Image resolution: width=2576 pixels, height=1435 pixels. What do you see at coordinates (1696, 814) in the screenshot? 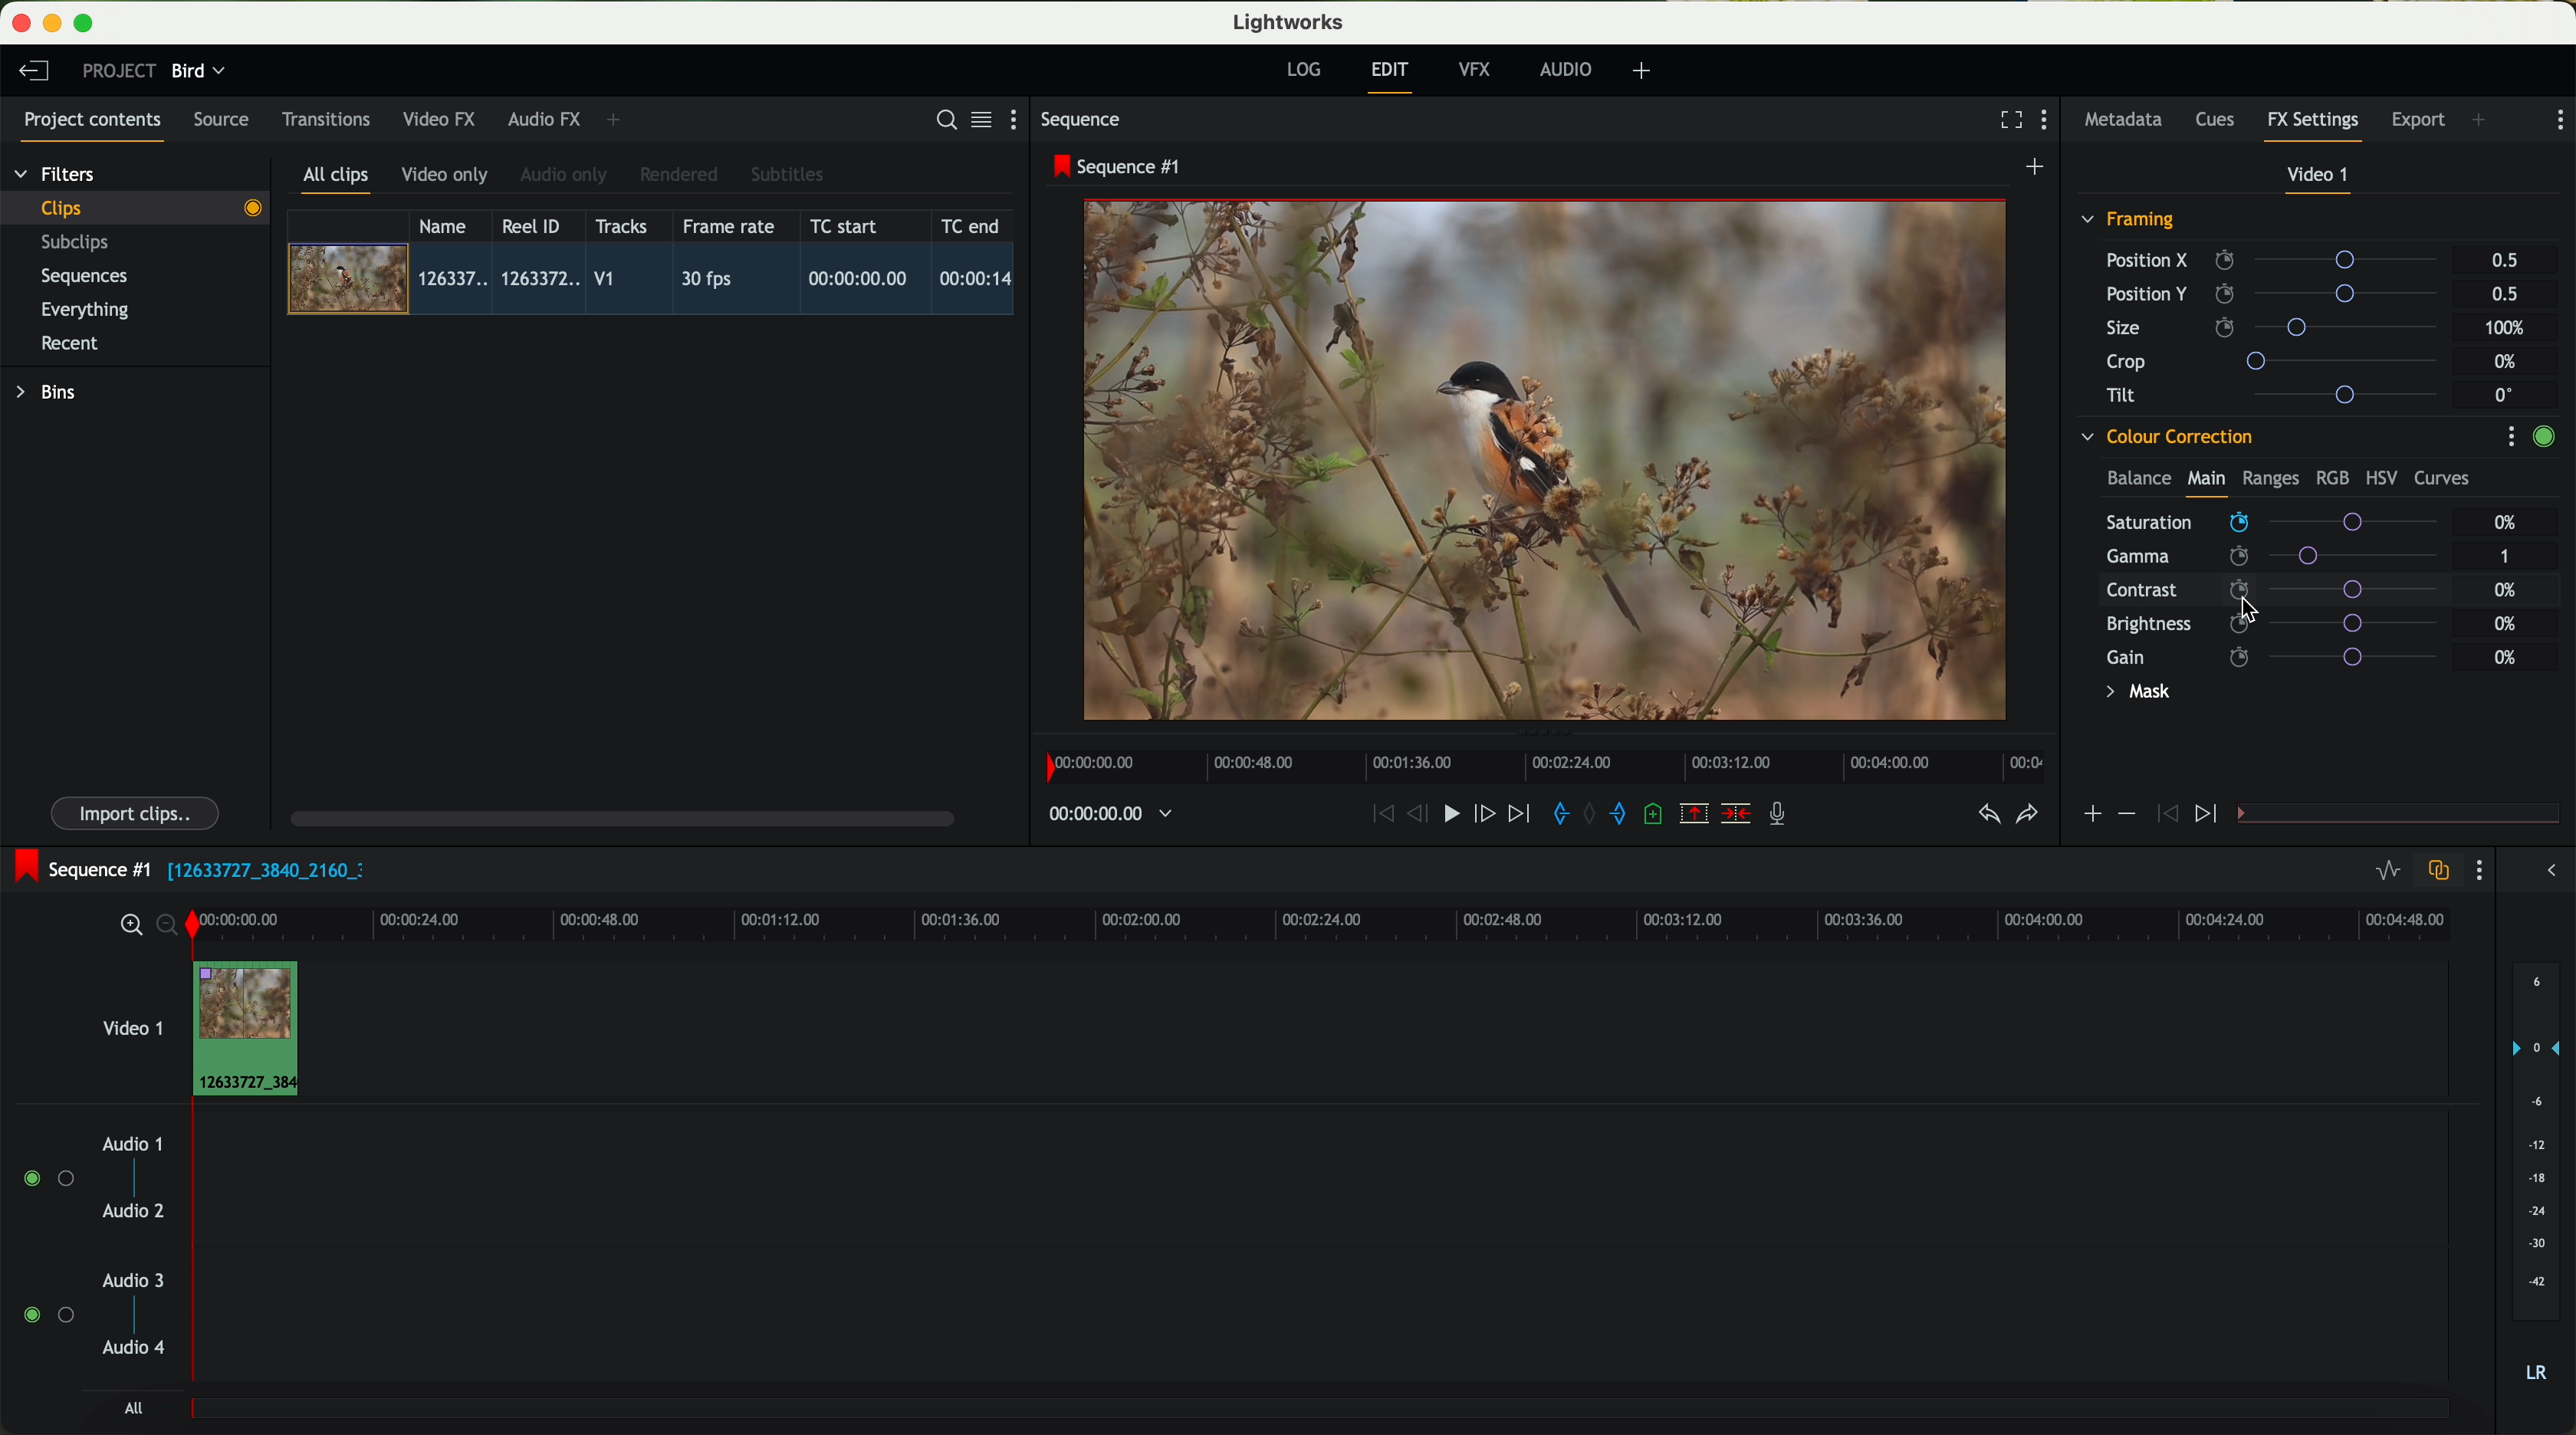
I see `remove the marked section` at bounding box center [1696, 814].